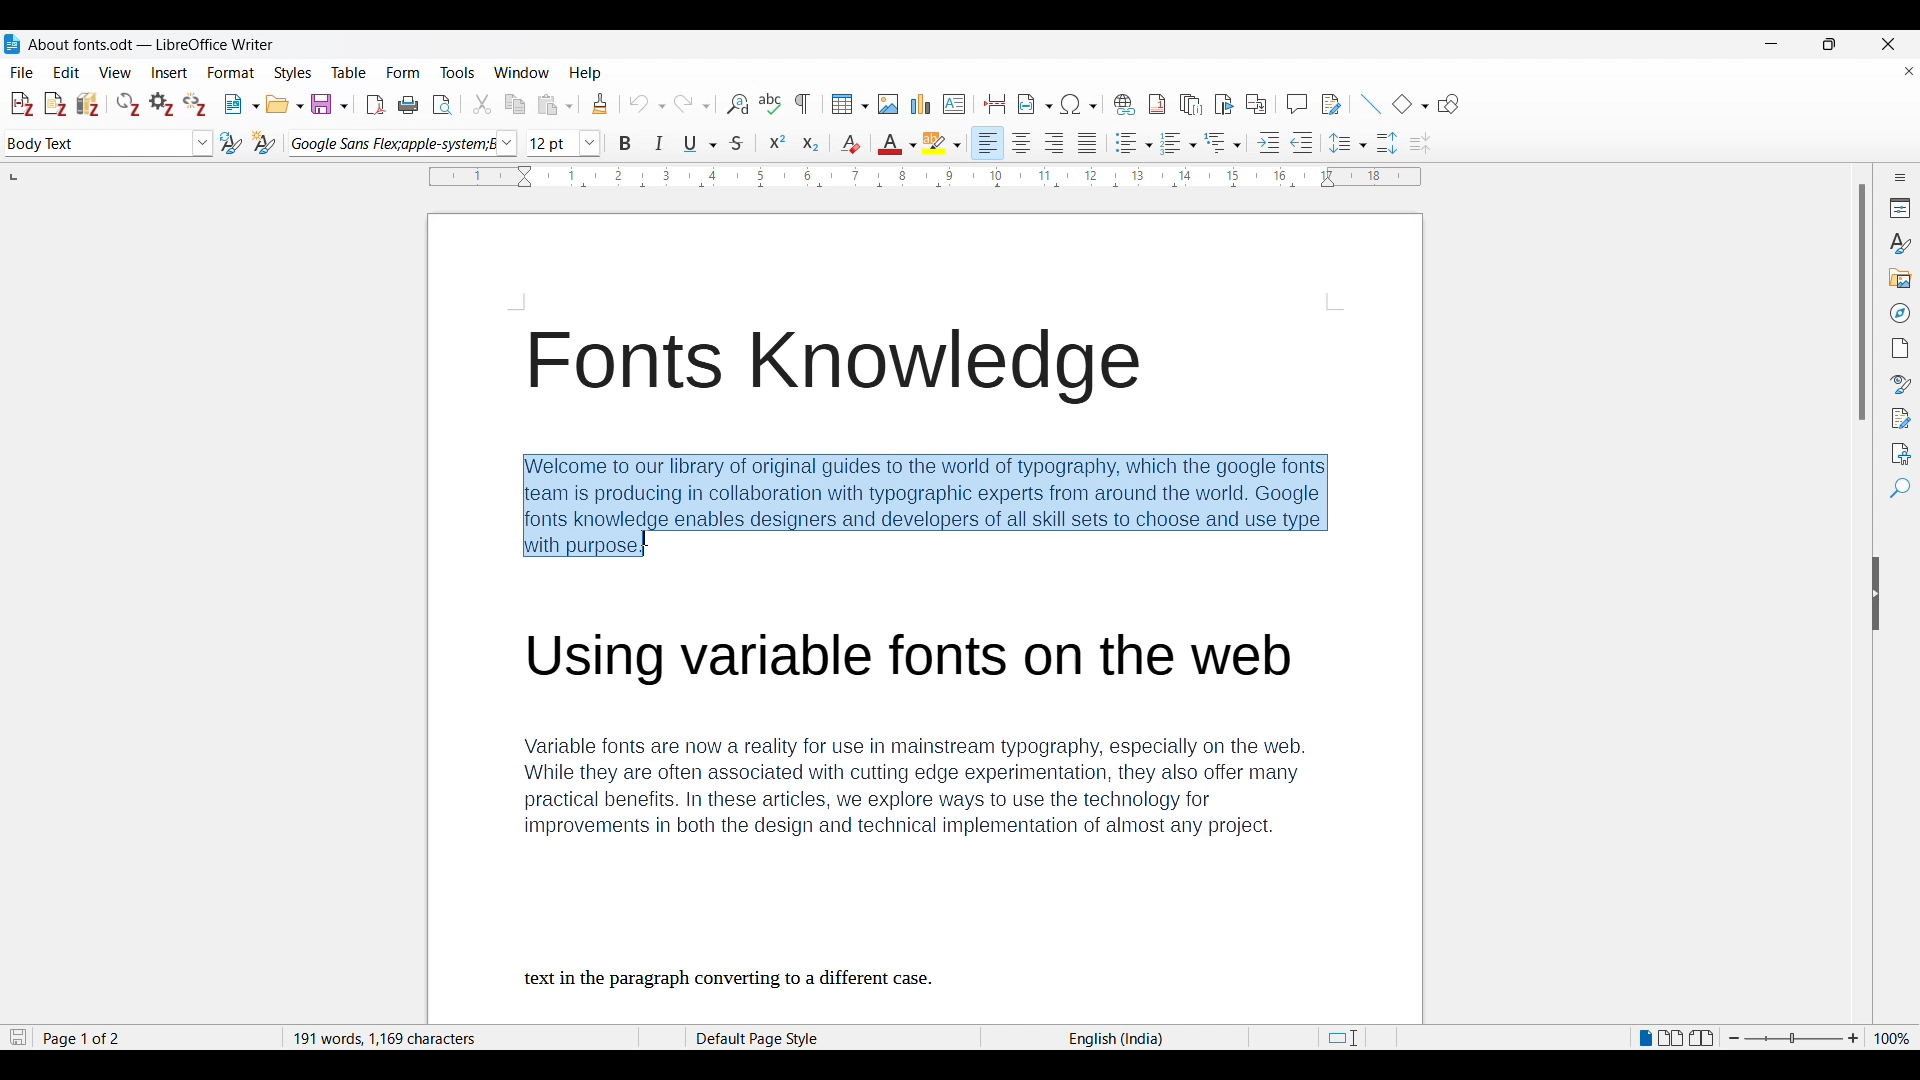  What do you see at coordinates (1301, 142) in the screenshot?
I see `Decrease indent` at bounding box center [1301, 142].